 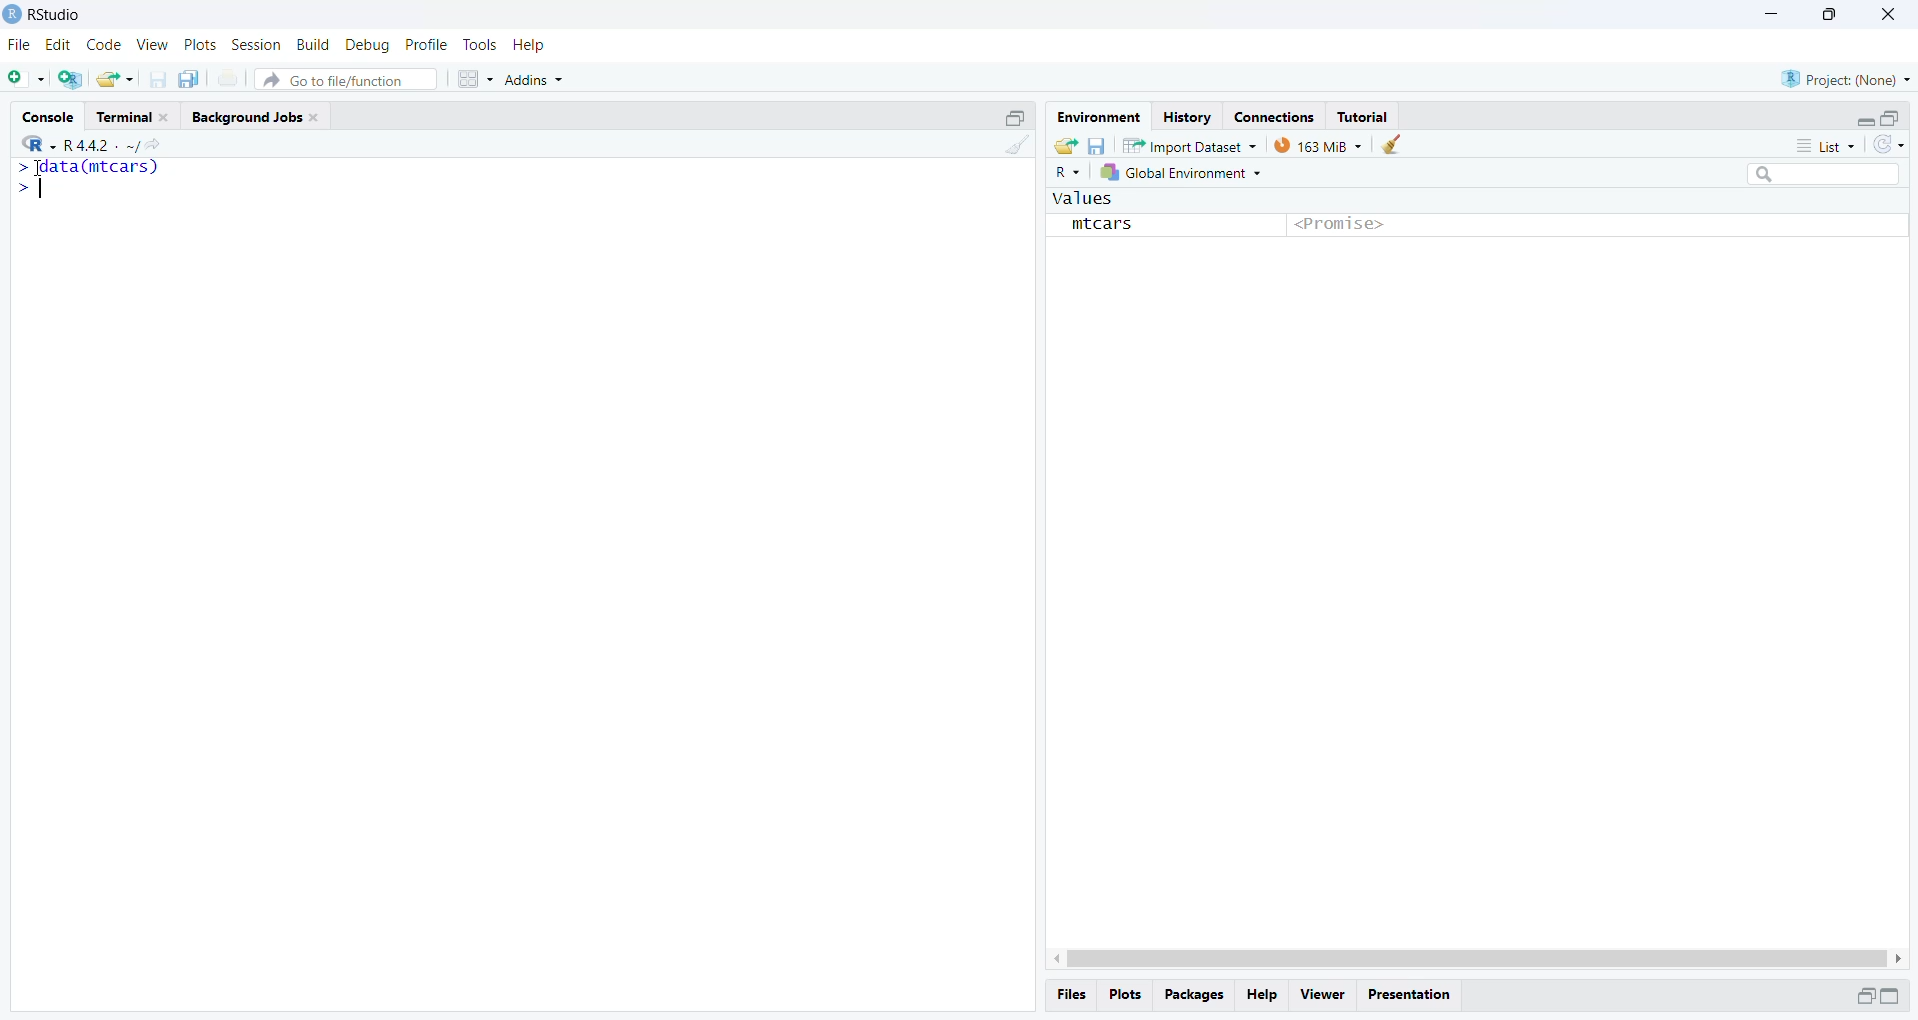 What do you see at coordinates (102, 146) in the screenshot?
I see `R 4.4.2 ~/` at bounding box center [102, 146].